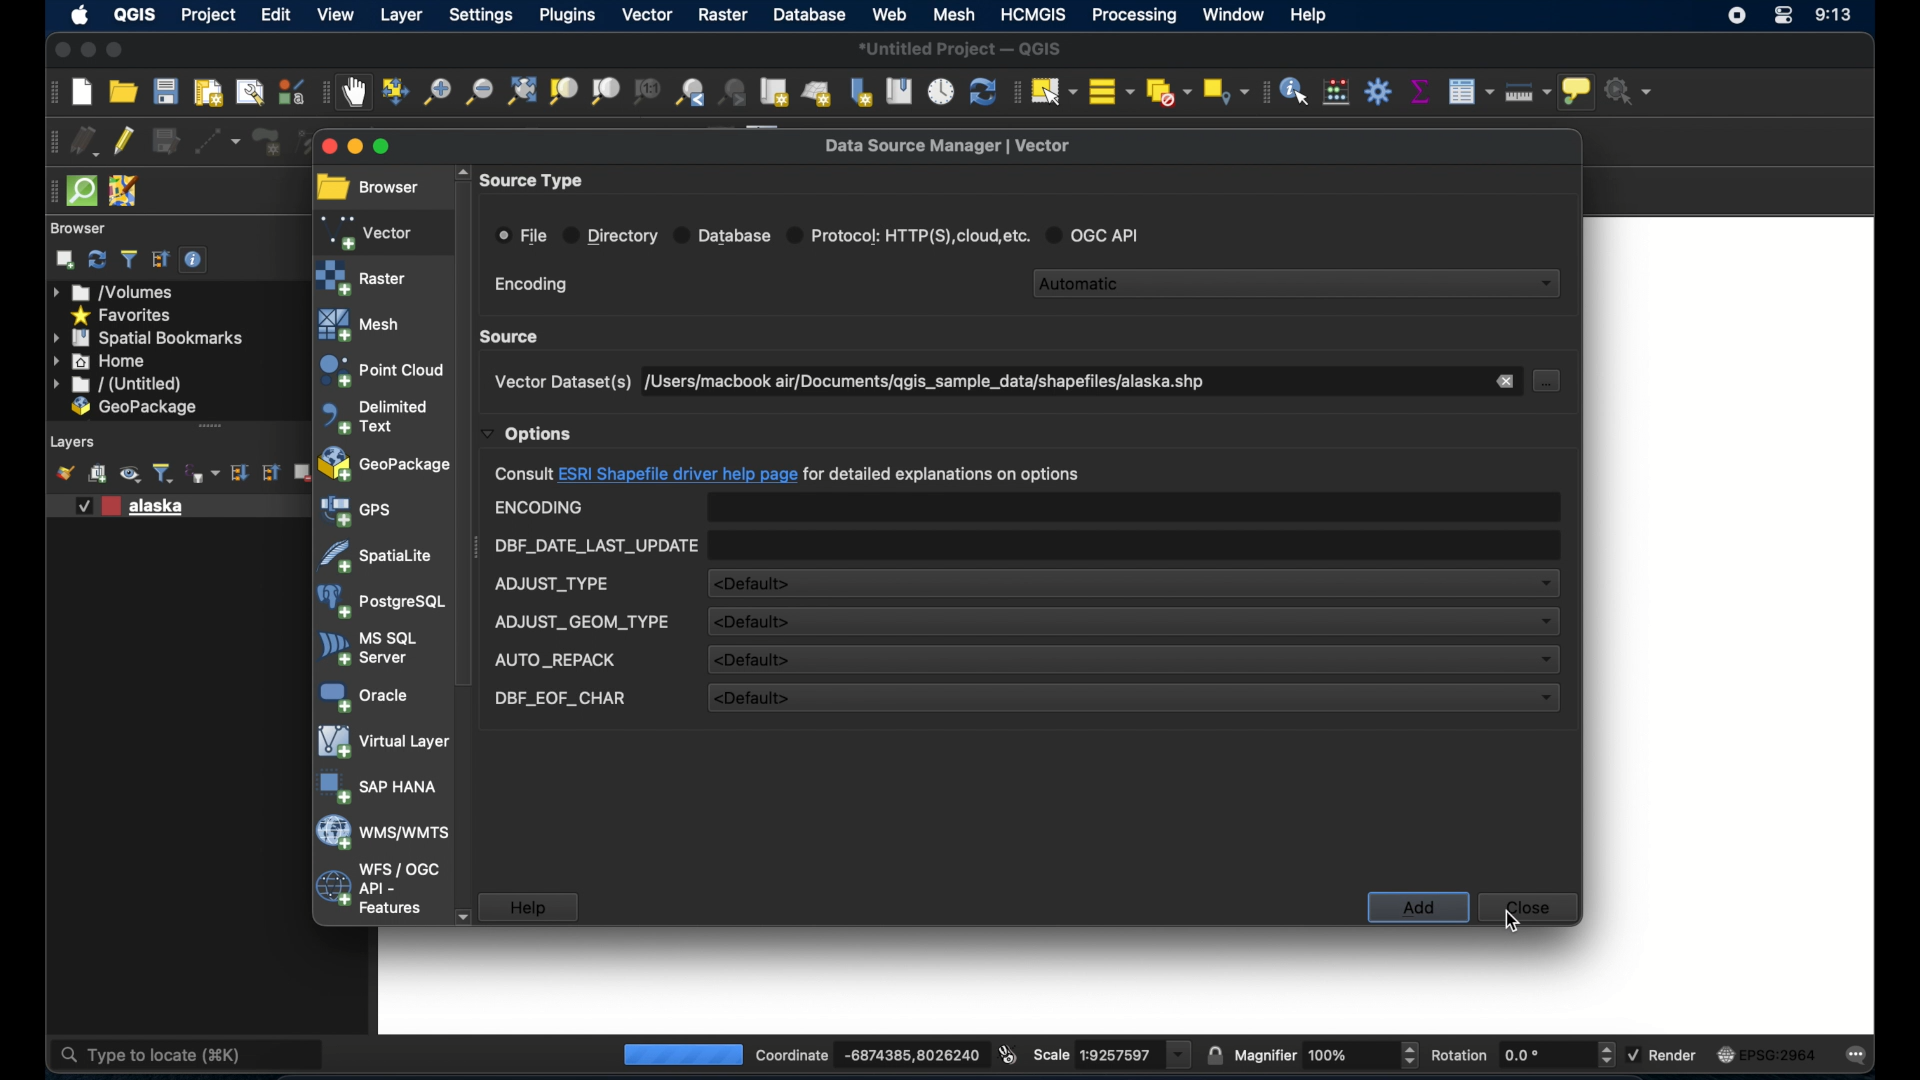 The image size is (1920, 1080). I want to click on select features by area or single click, so click(1055, 89).